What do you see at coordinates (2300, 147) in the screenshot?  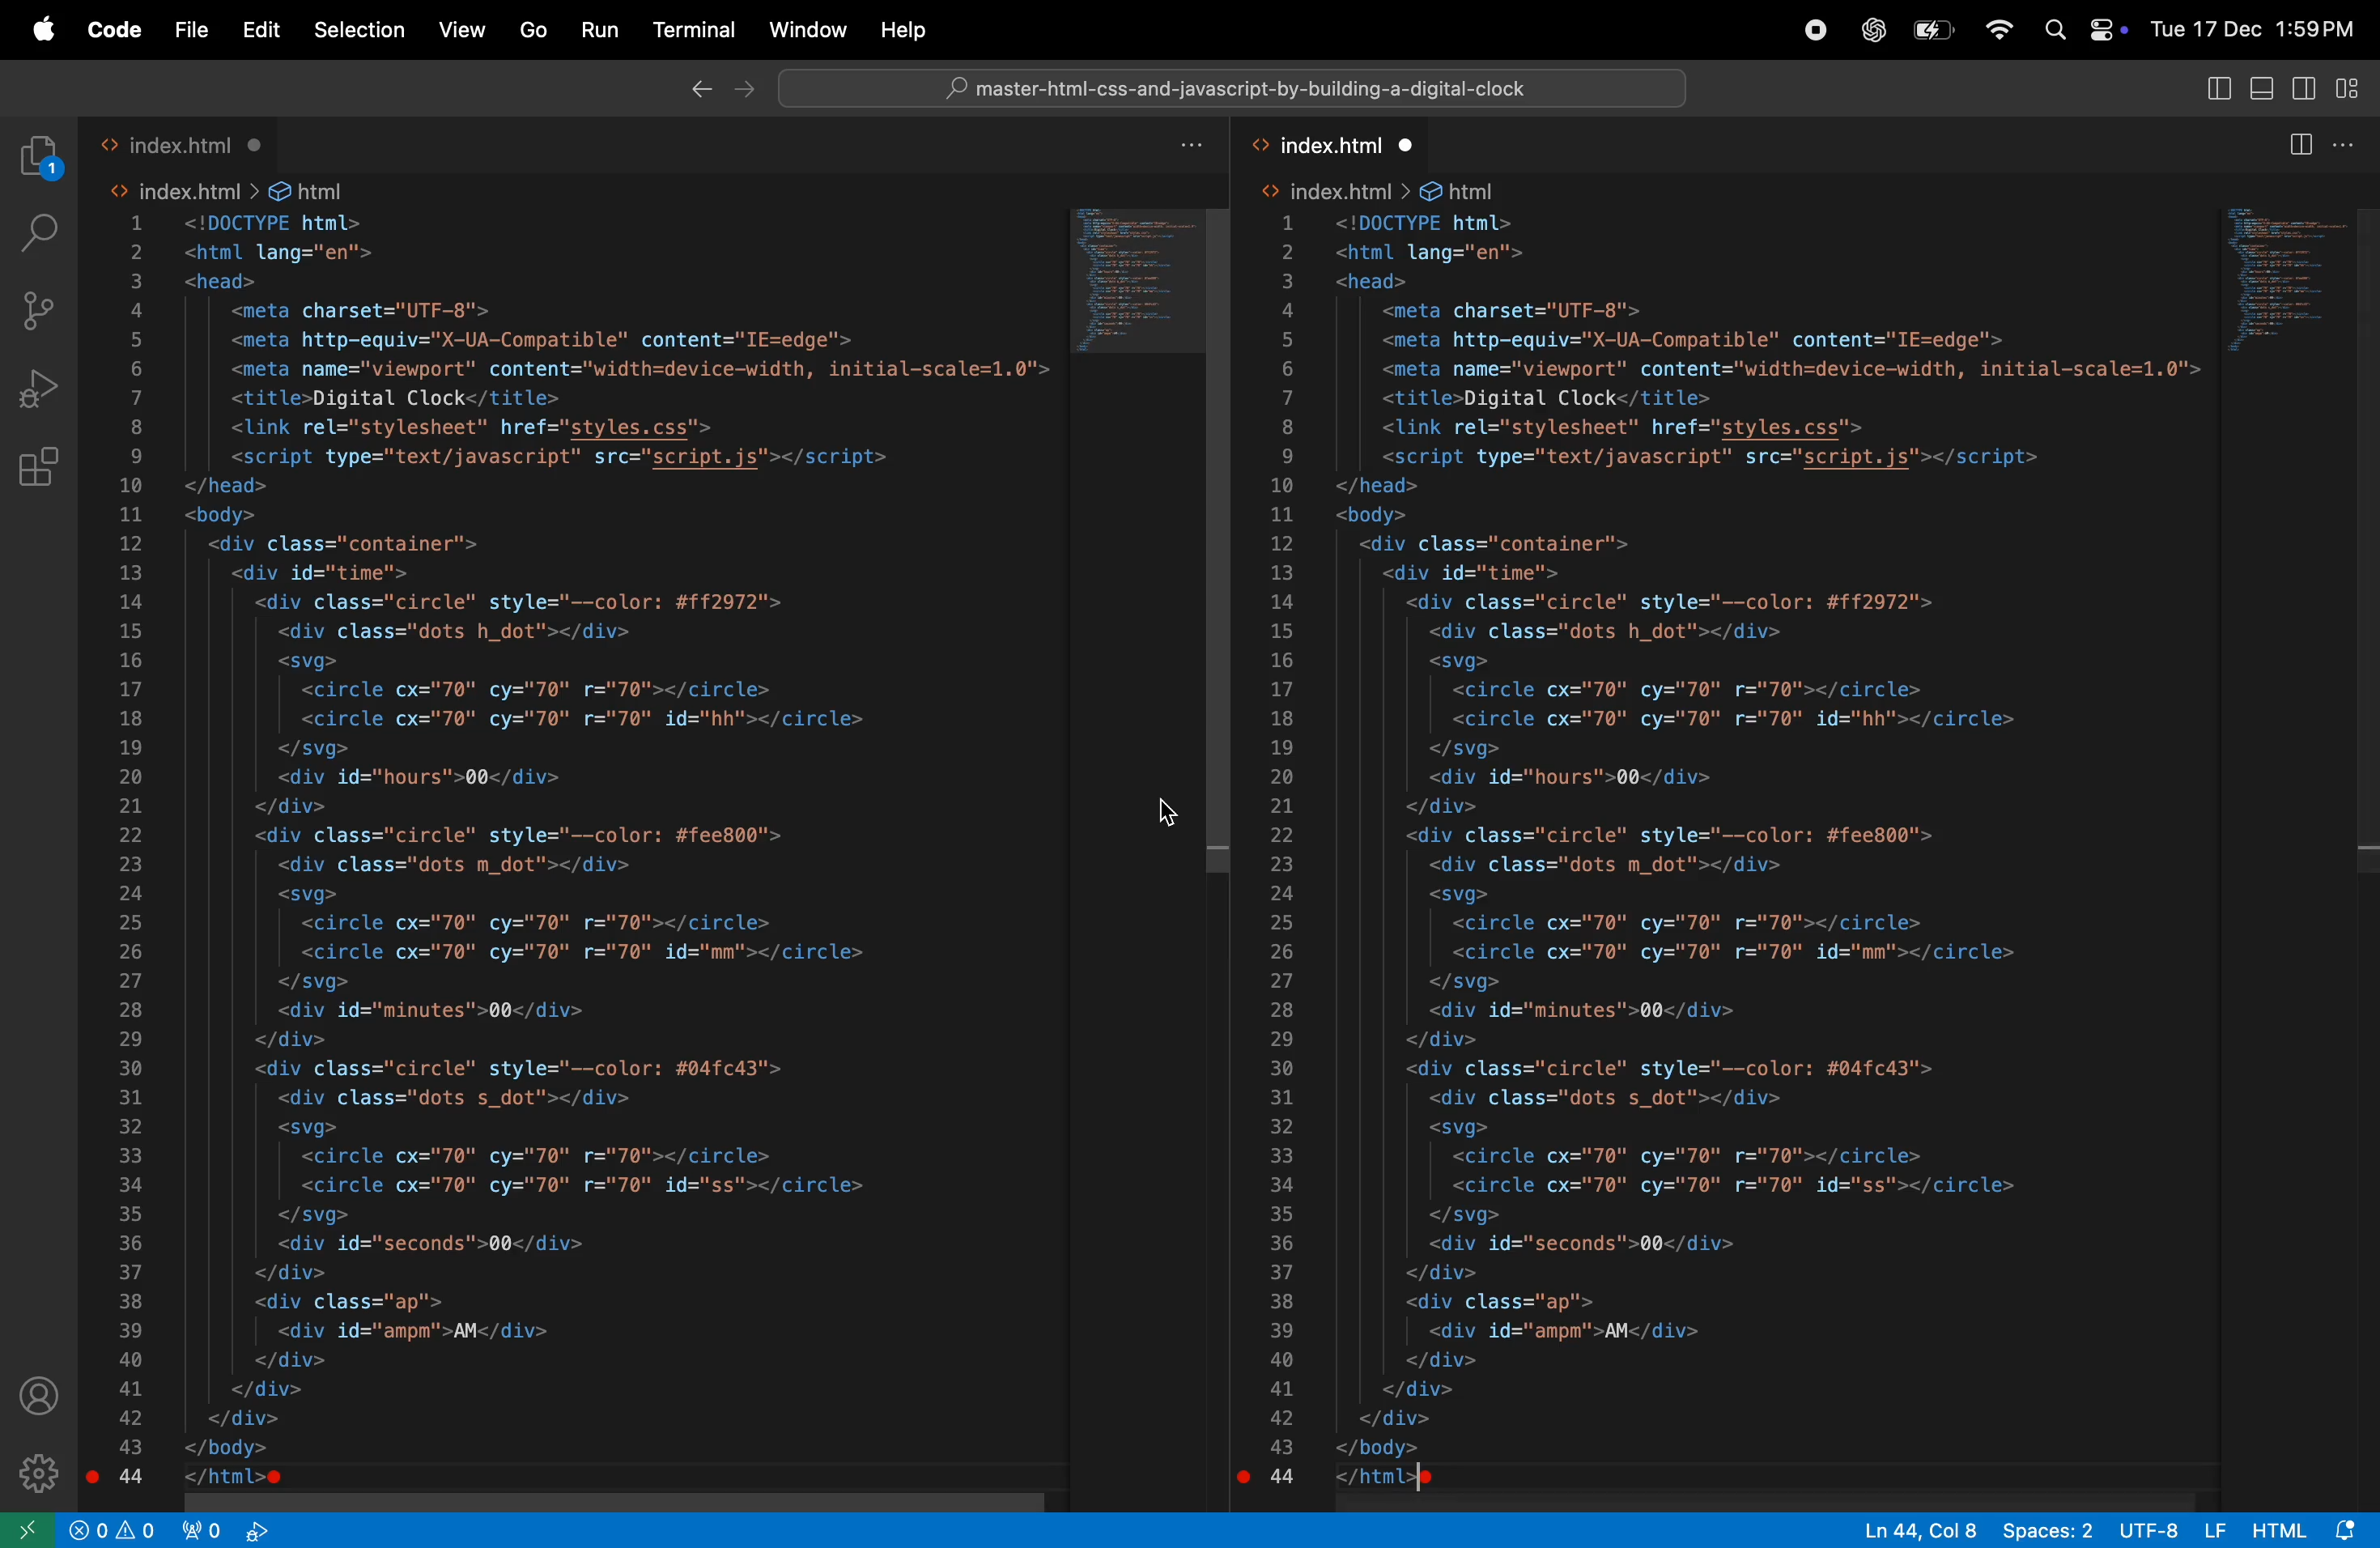 I see `split editor to right` at bounding box center [2300, 147].